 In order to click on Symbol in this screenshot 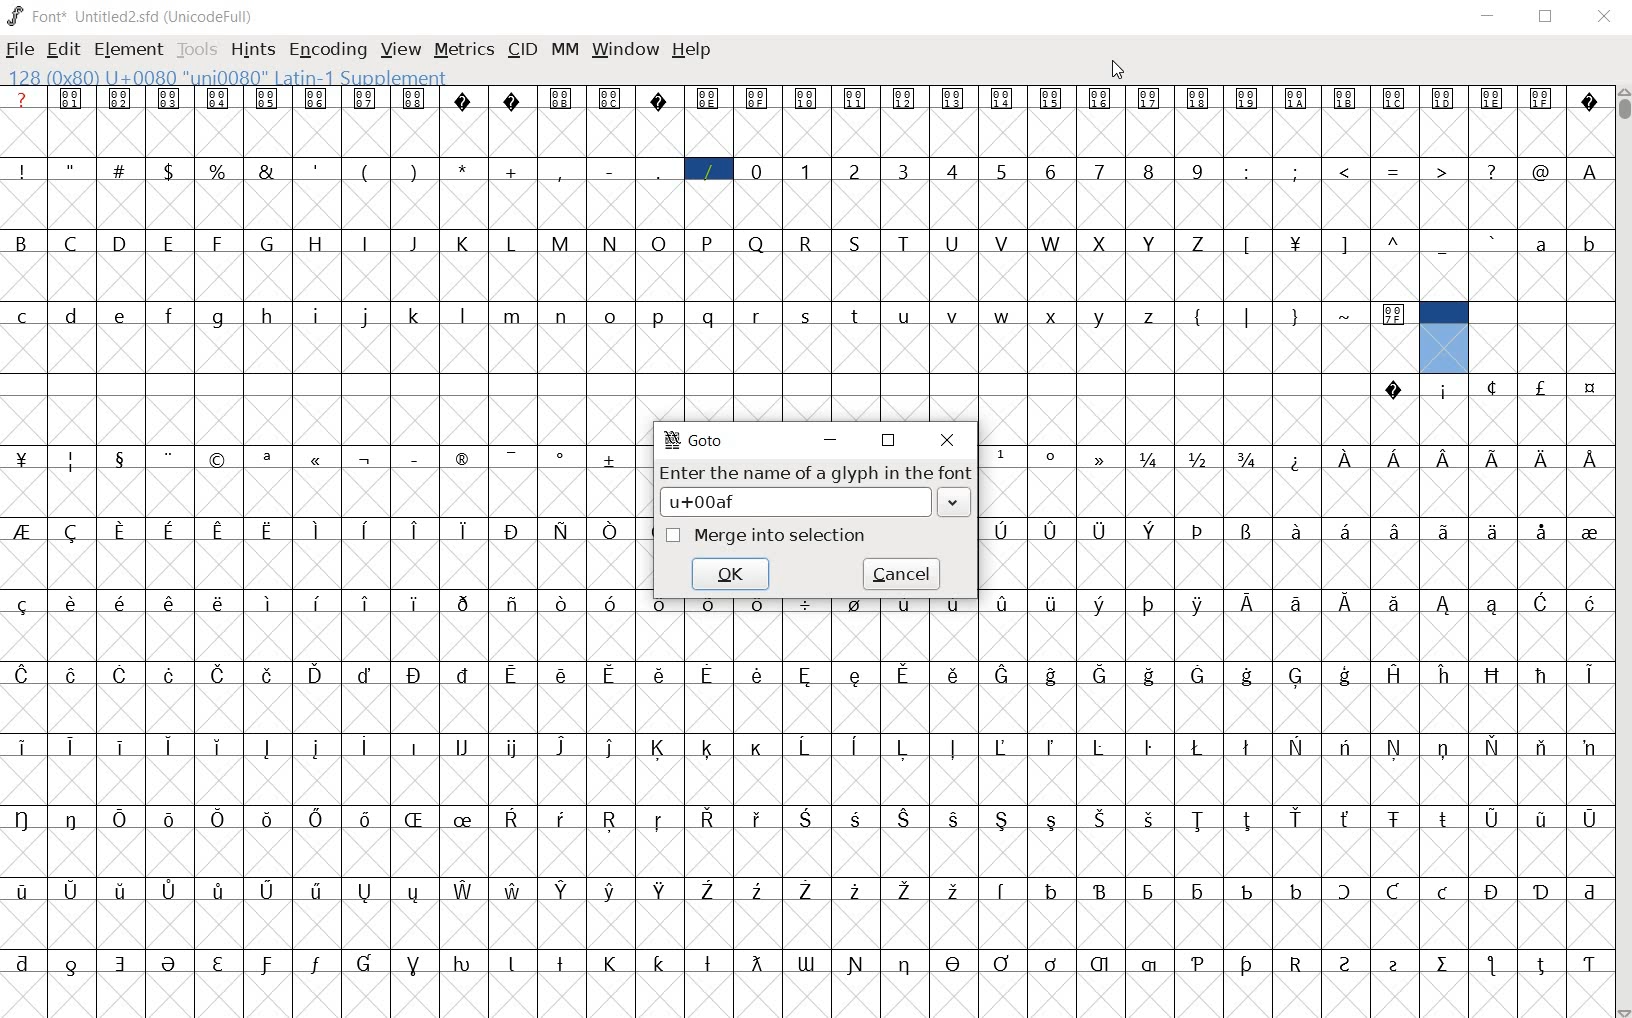, I will do `click(1050, 746)`.